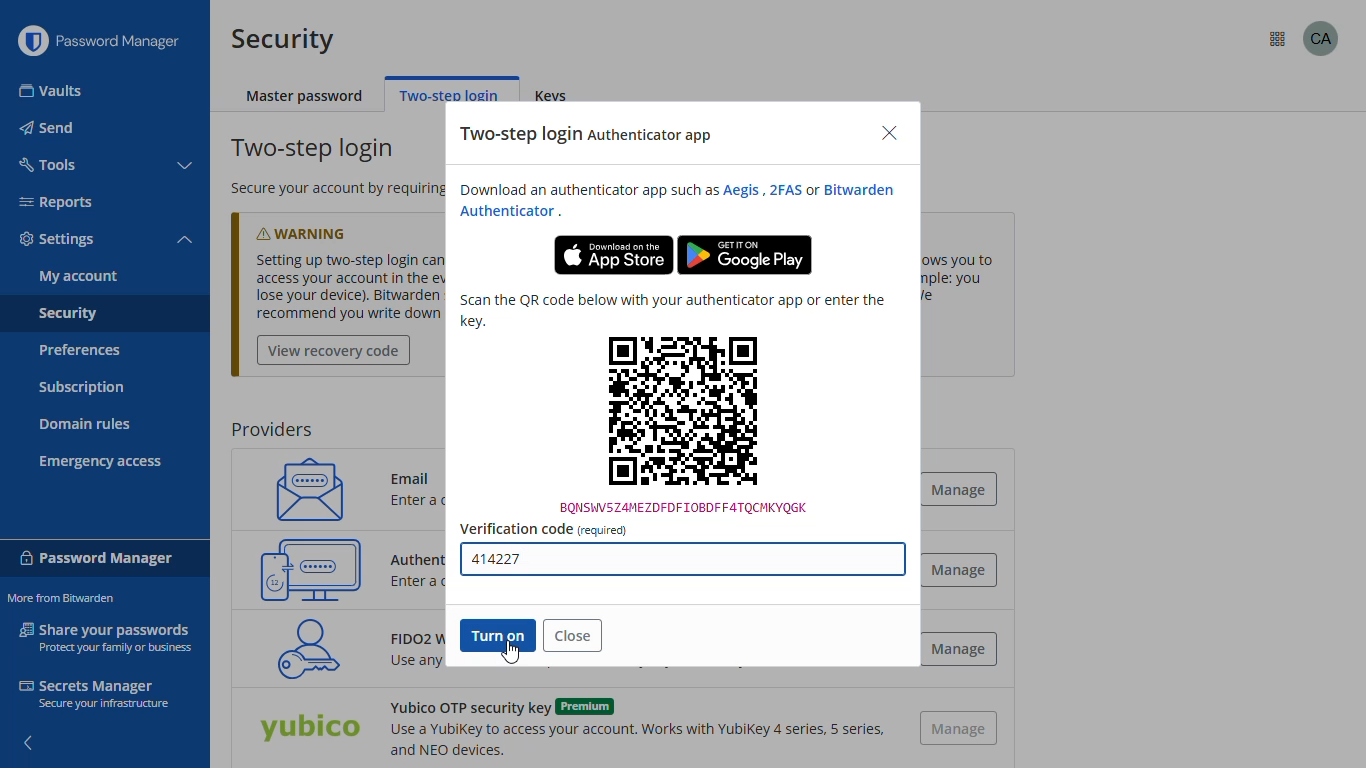 The image size is (1366, 768). What do you see at coordinates (349, 287) in the screenshot?
I see `Setting up two-step login can permanently lock you out of your Bitwarden account. A recovery code allows you to access your account in the event that you can no longer se your normal two-step login provider (example: youlose your device). Bitwarden support will not be able to assist you if you lose access to your account. Werecommend you write down or print the recovery code and keep it in a safe place.` at bounding box center [349, 287].